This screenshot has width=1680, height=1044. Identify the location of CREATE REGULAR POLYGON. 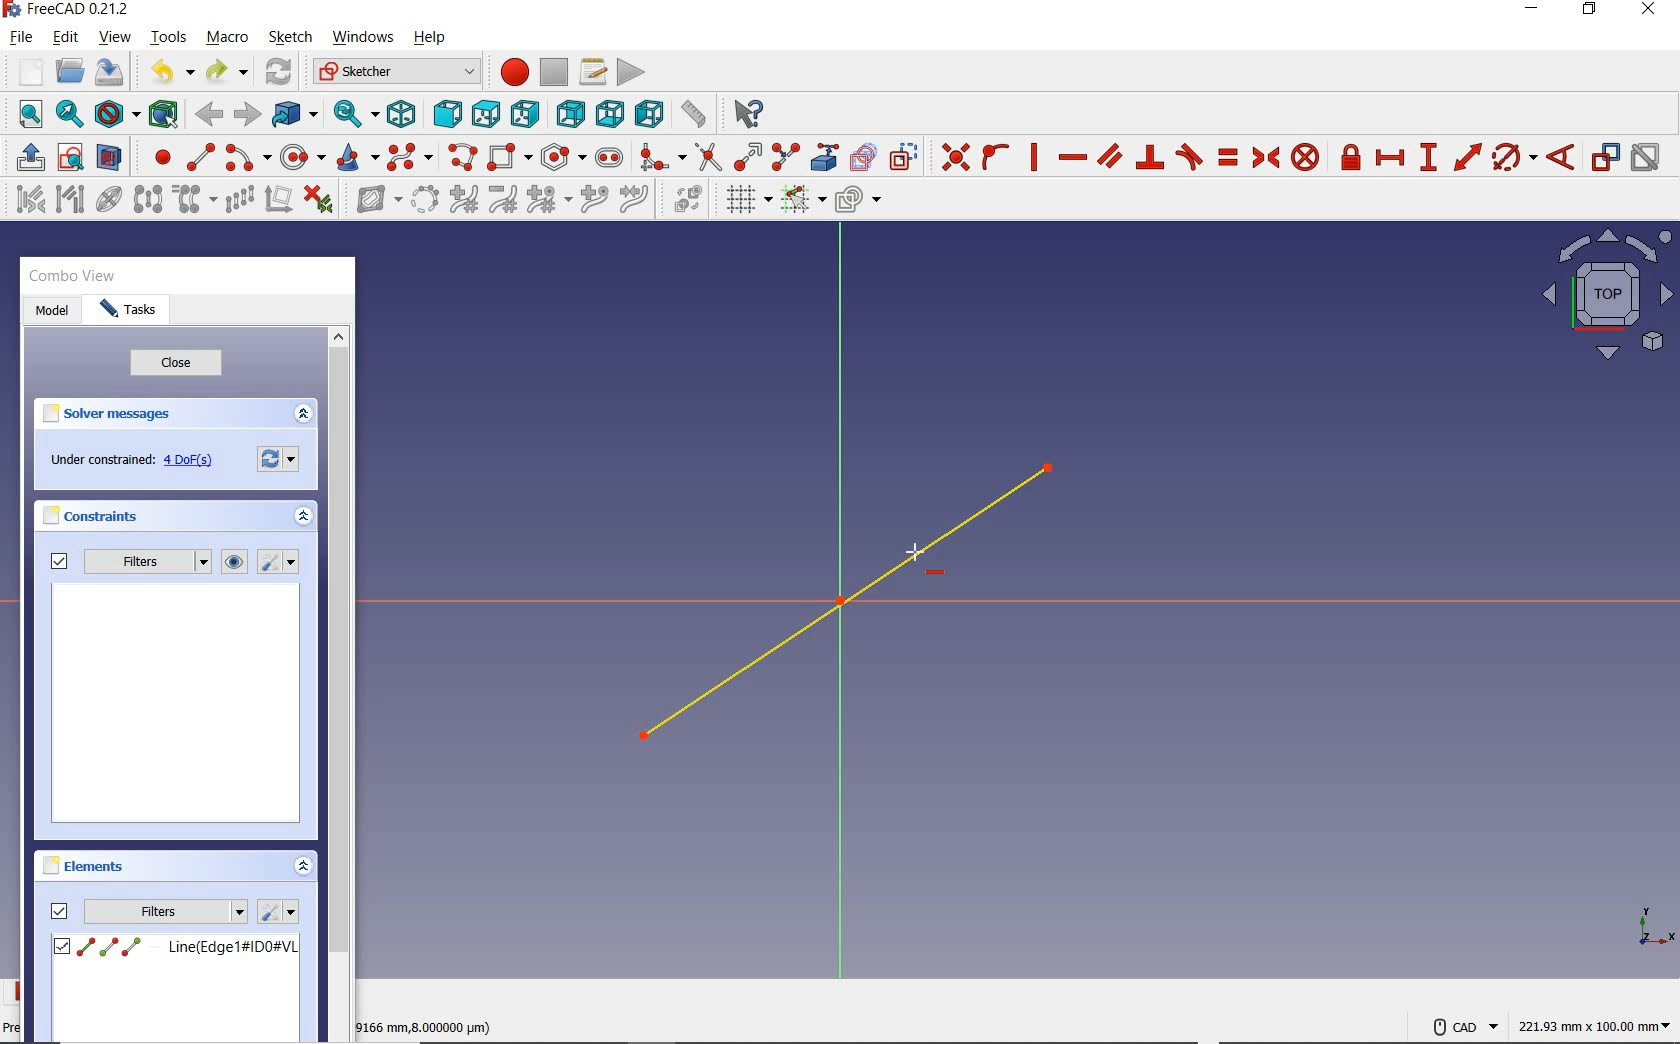
(563, 157).